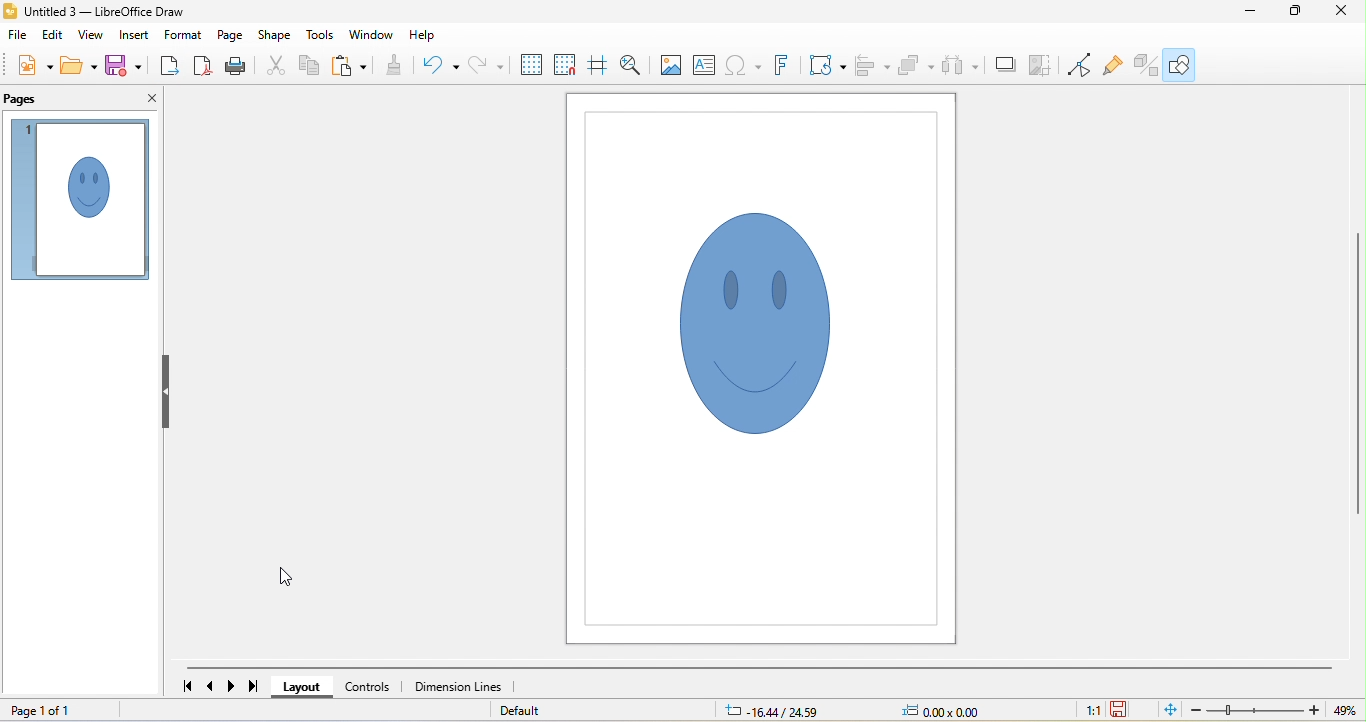 The image size is (1366, 722). Describe the element at coordinates (32, 66) in the screenshot. I see `new` at that location.